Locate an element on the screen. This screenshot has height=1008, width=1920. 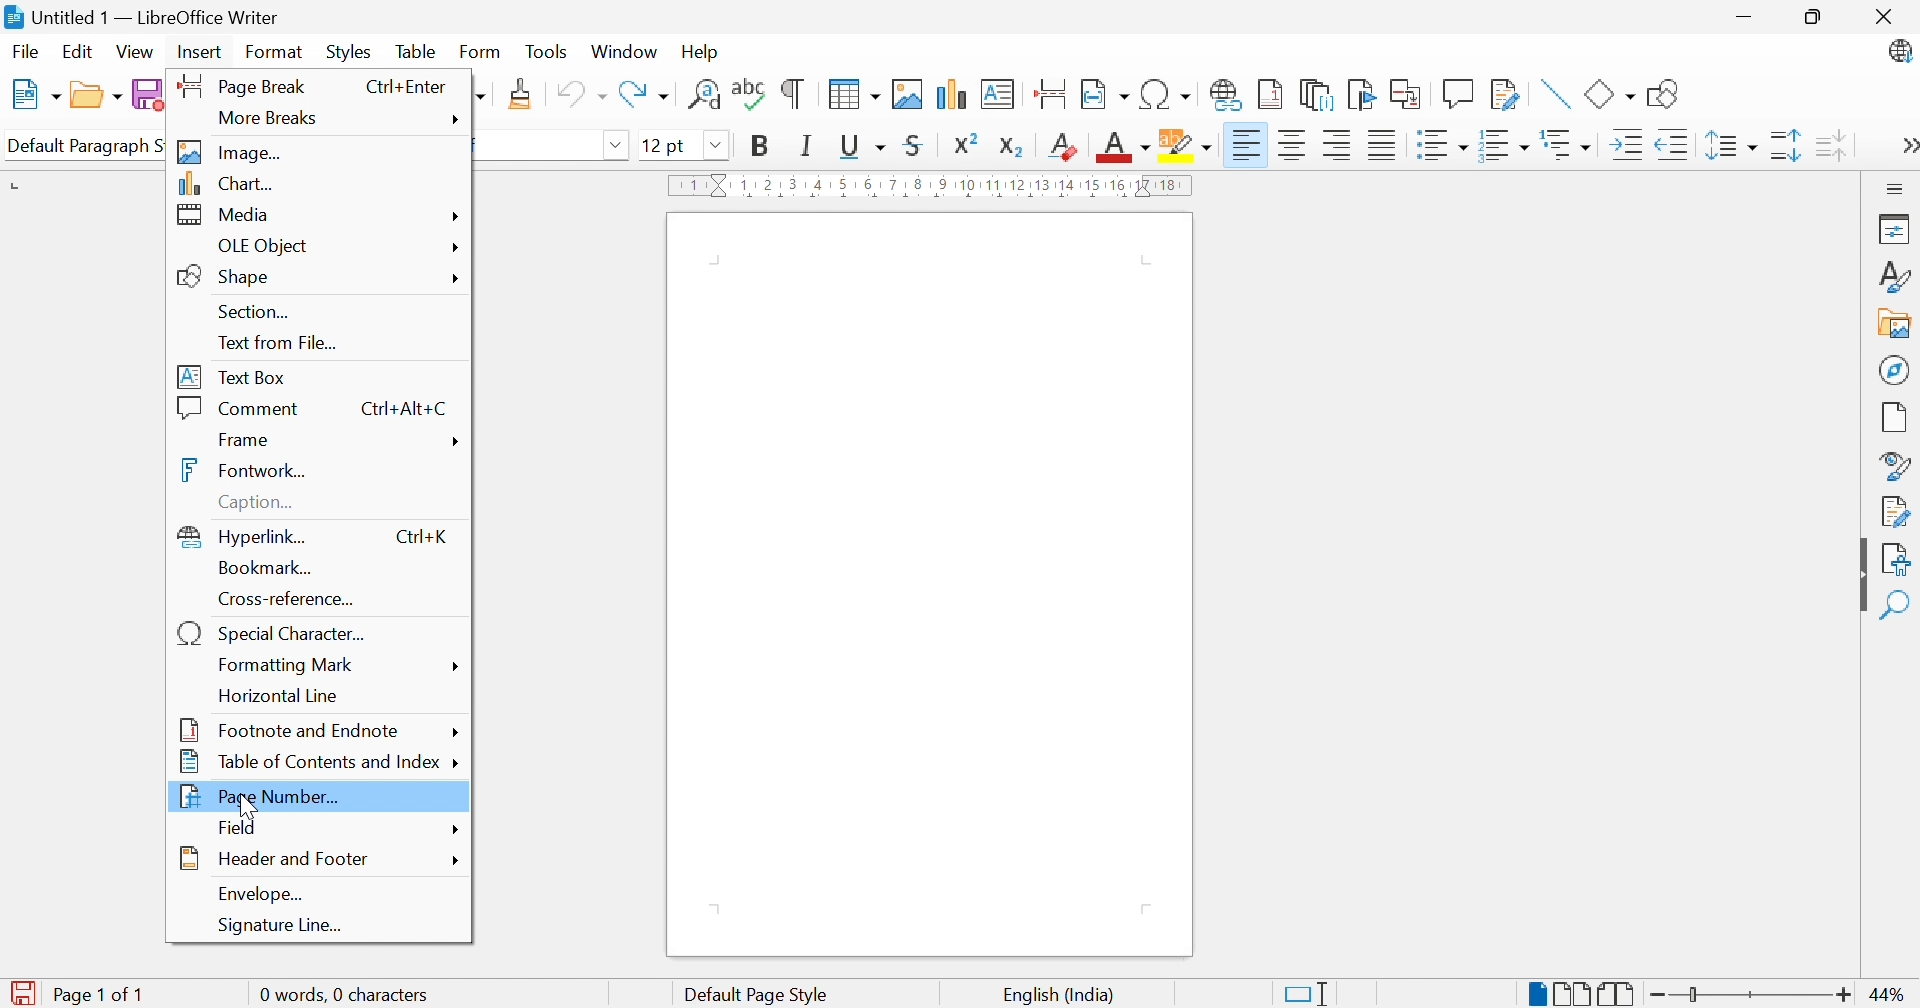
Basic shapes is located at coordinates (1609, 97).